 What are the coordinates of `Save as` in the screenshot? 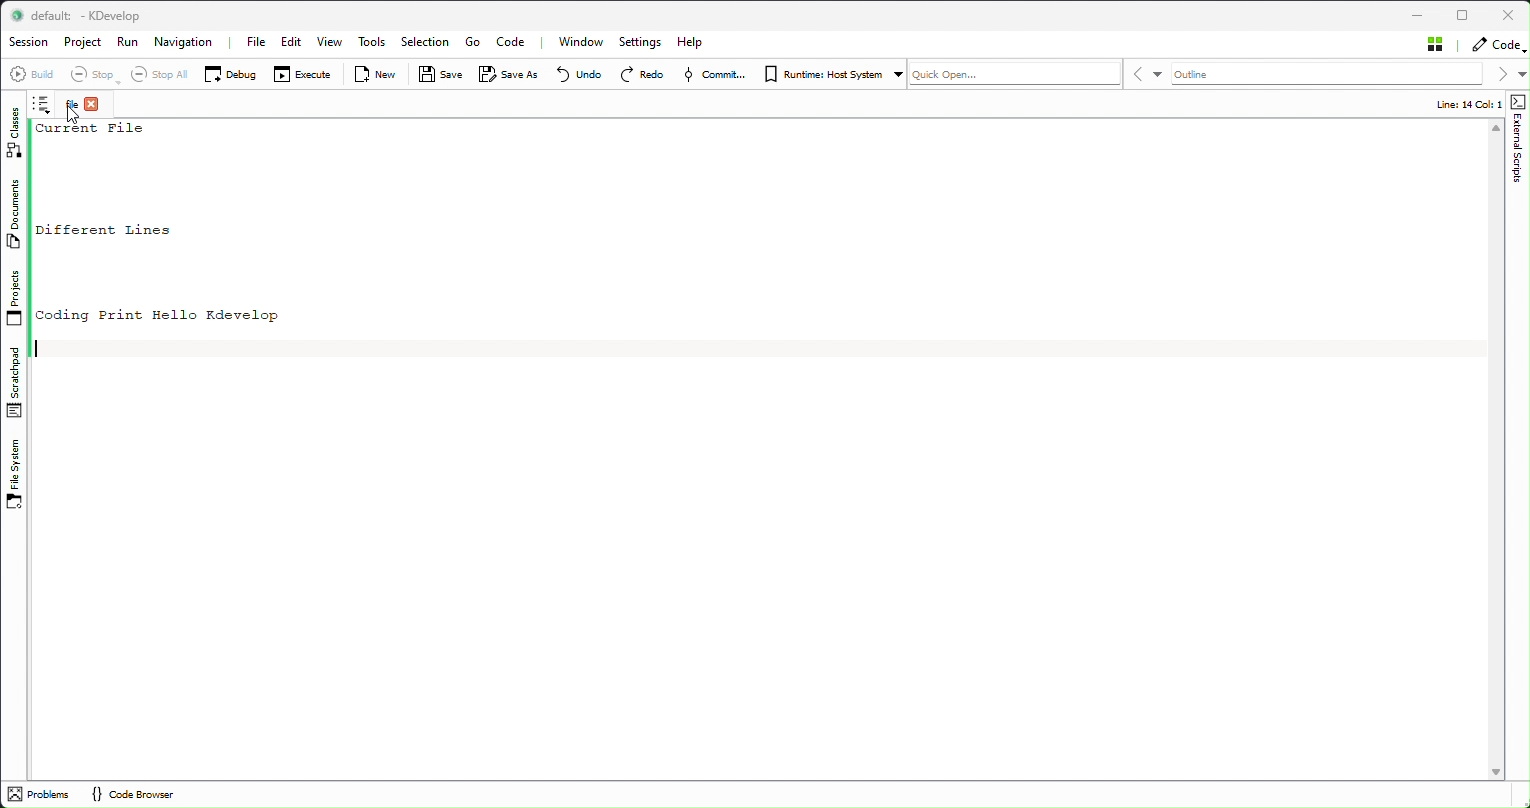 It's located at (508, 75).